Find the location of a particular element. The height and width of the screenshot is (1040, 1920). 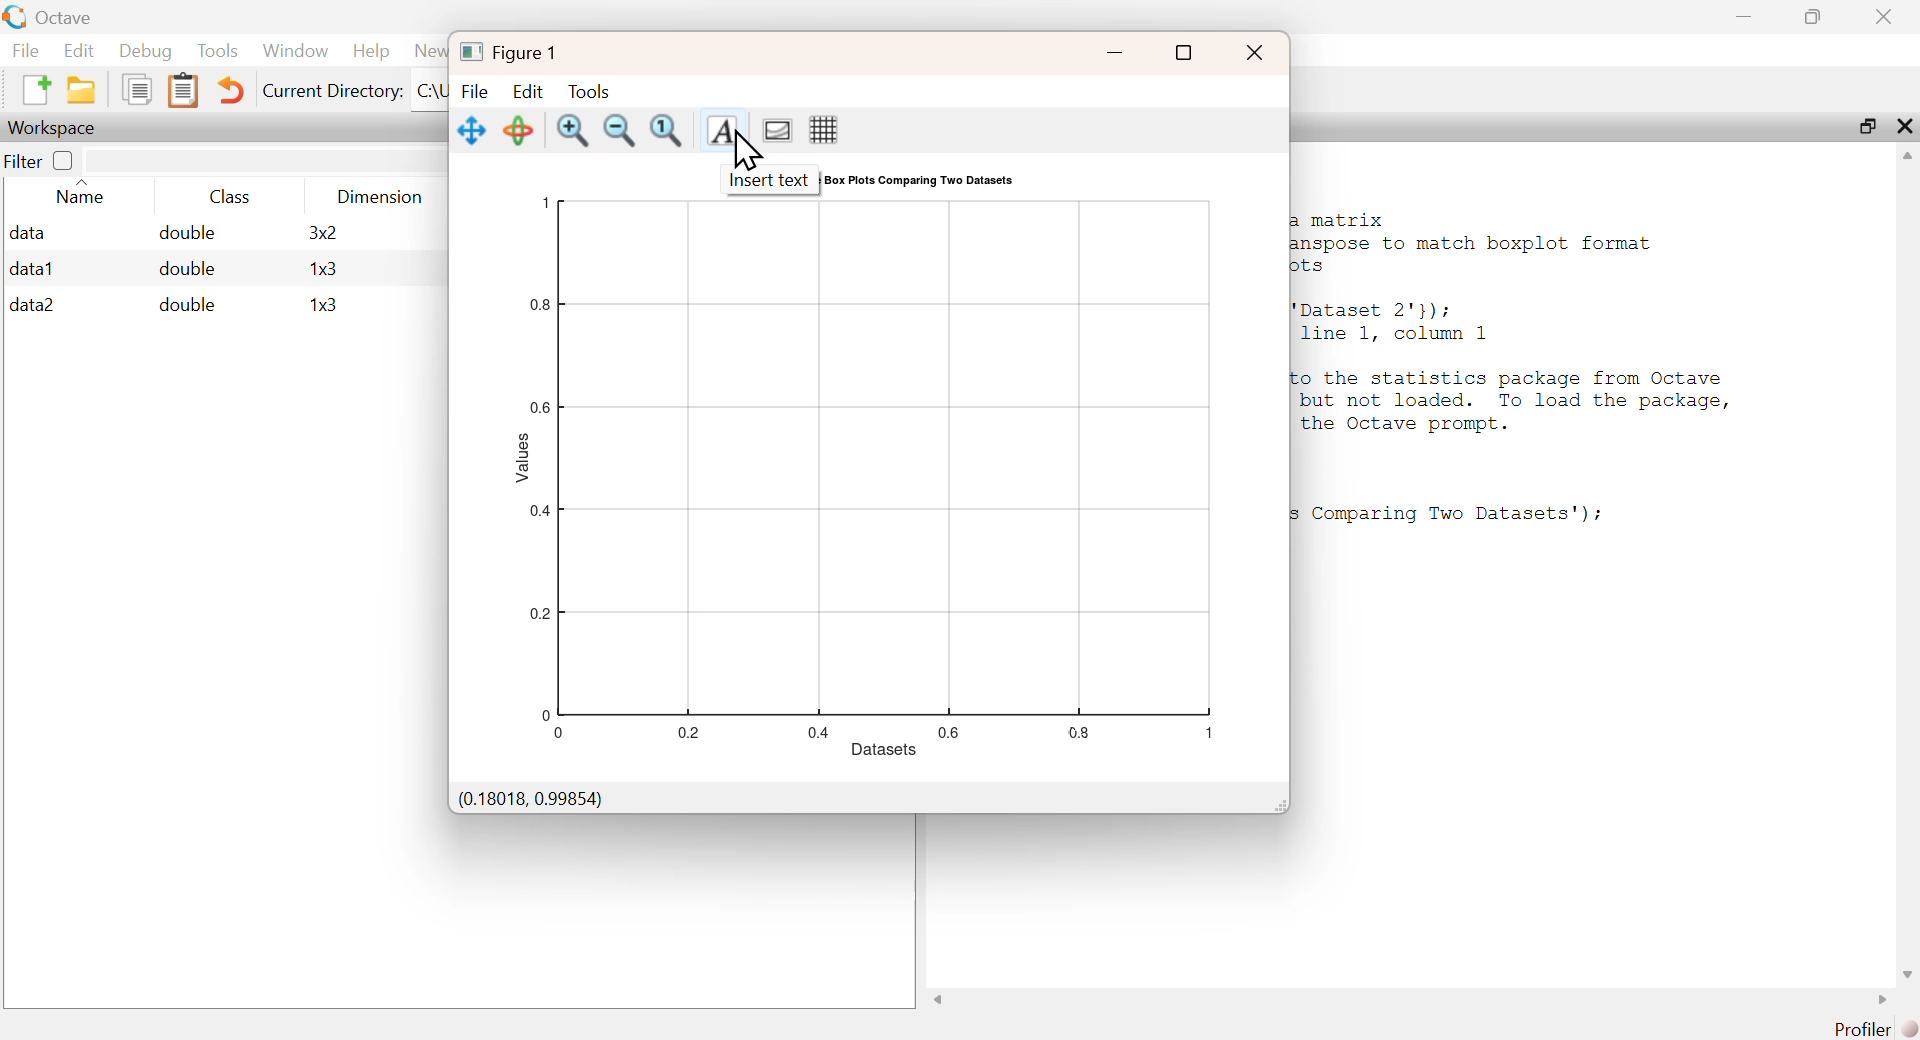

Edit is located at coordinates (78, 51).